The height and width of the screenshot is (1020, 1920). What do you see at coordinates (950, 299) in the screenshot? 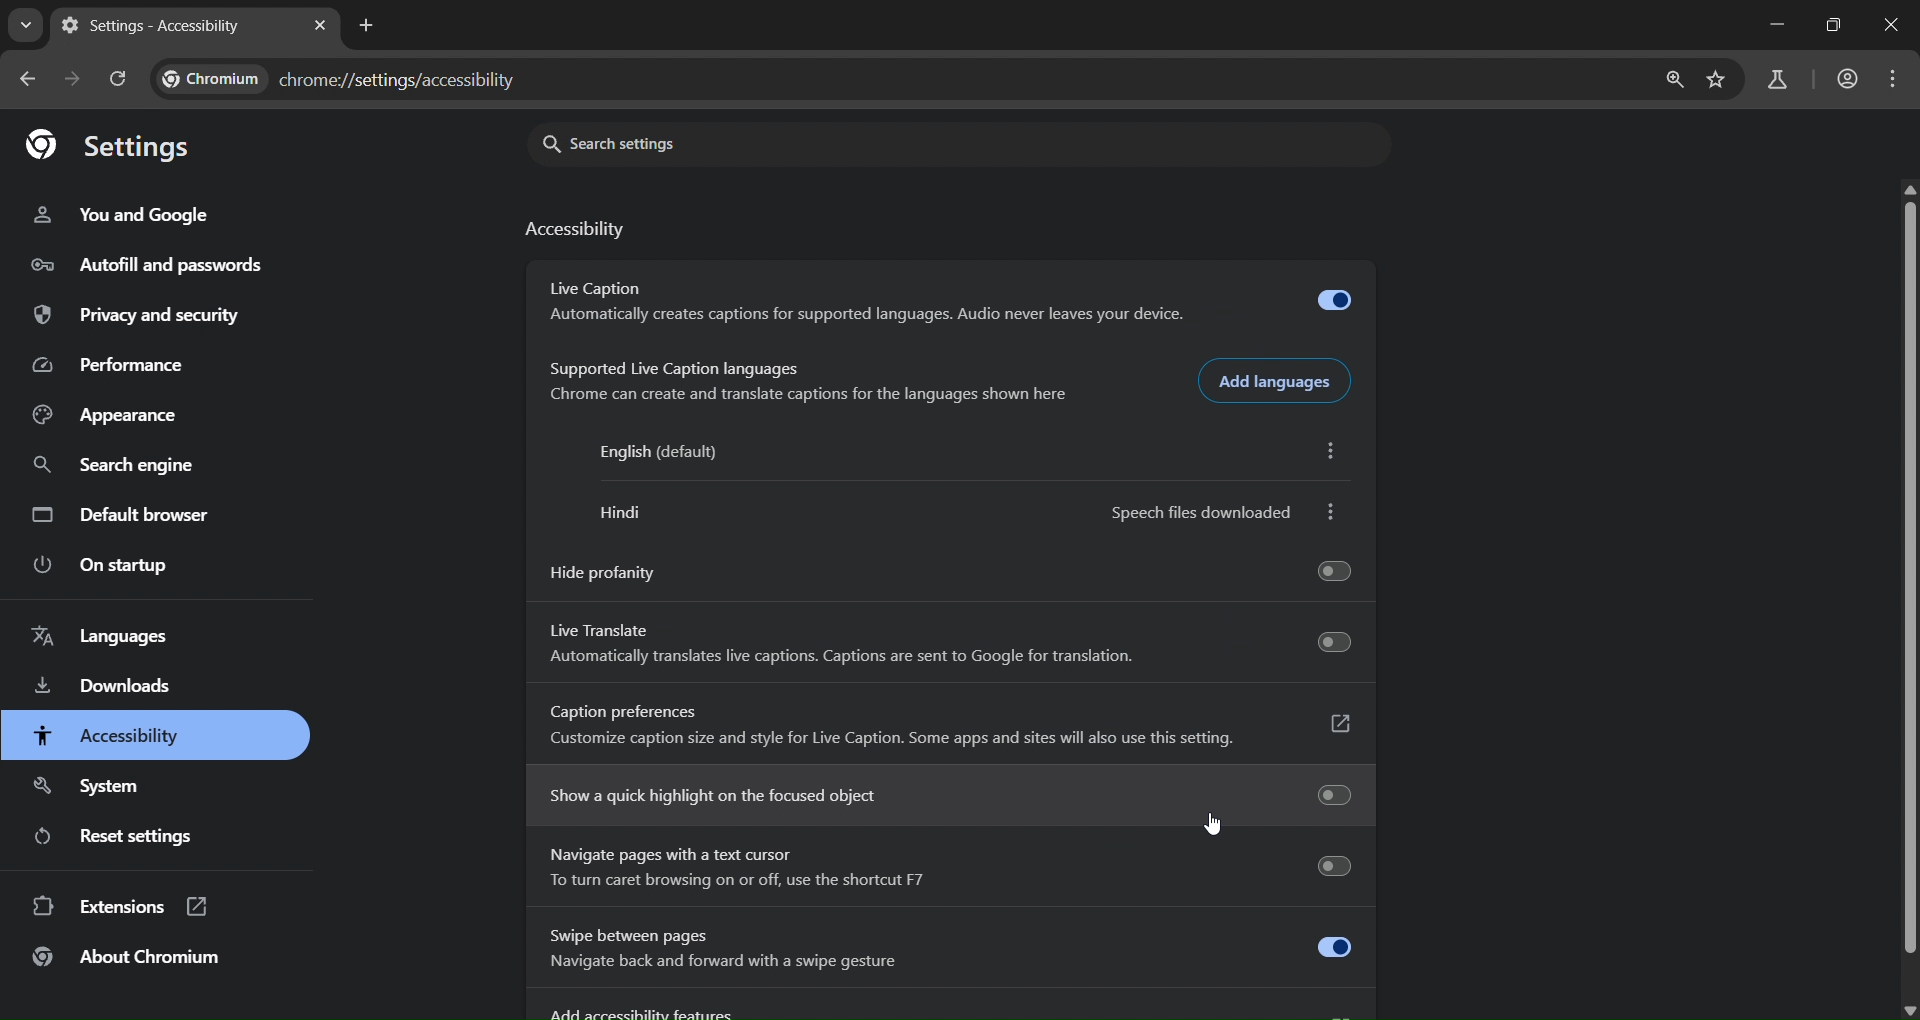
I see `Live Caption ©
Automatically creates captions for supported languages. Audio never leaves your device.` at bounding box center [950, 299].